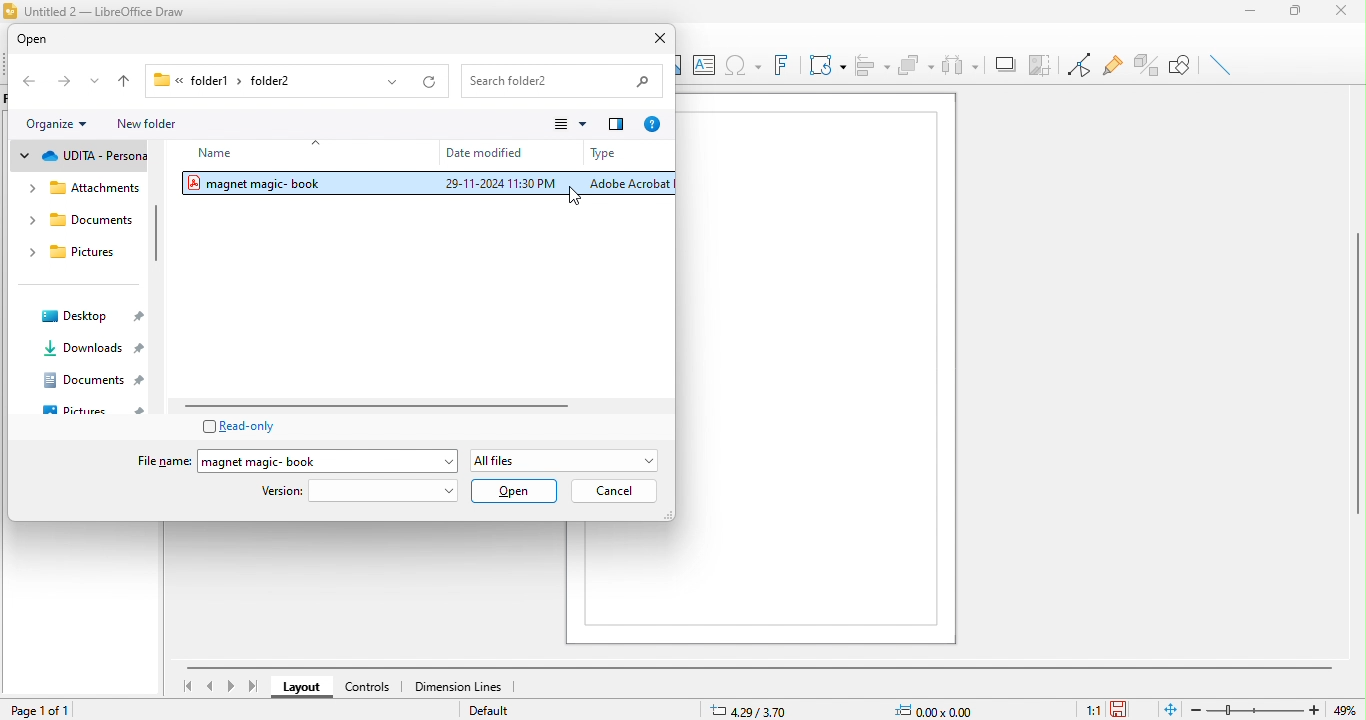 The image size is (1366, 720). What do you see at coordinates (562, 81) in the screenshot?
I see `search` at bounding box center [562, 81].